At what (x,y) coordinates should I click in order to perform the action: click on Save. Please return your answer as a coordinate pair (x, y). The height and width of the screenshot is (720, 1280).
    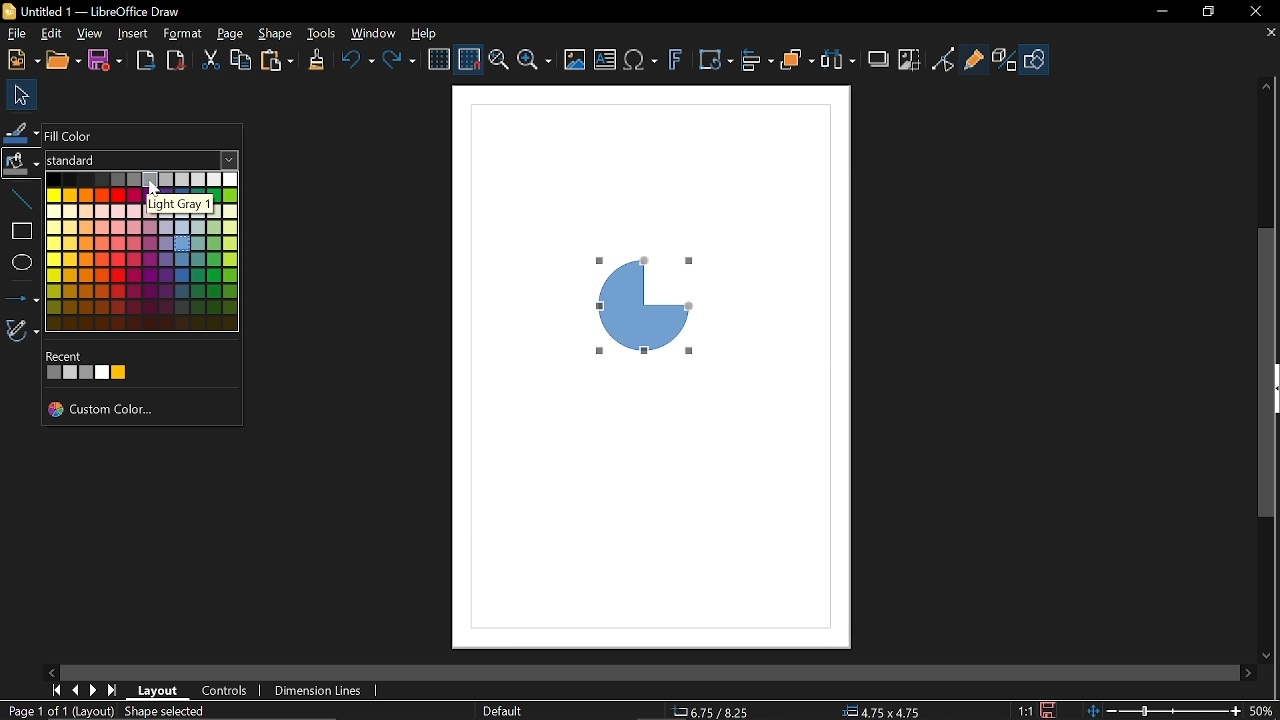
    Looking at the image, I should click on (107, 59).